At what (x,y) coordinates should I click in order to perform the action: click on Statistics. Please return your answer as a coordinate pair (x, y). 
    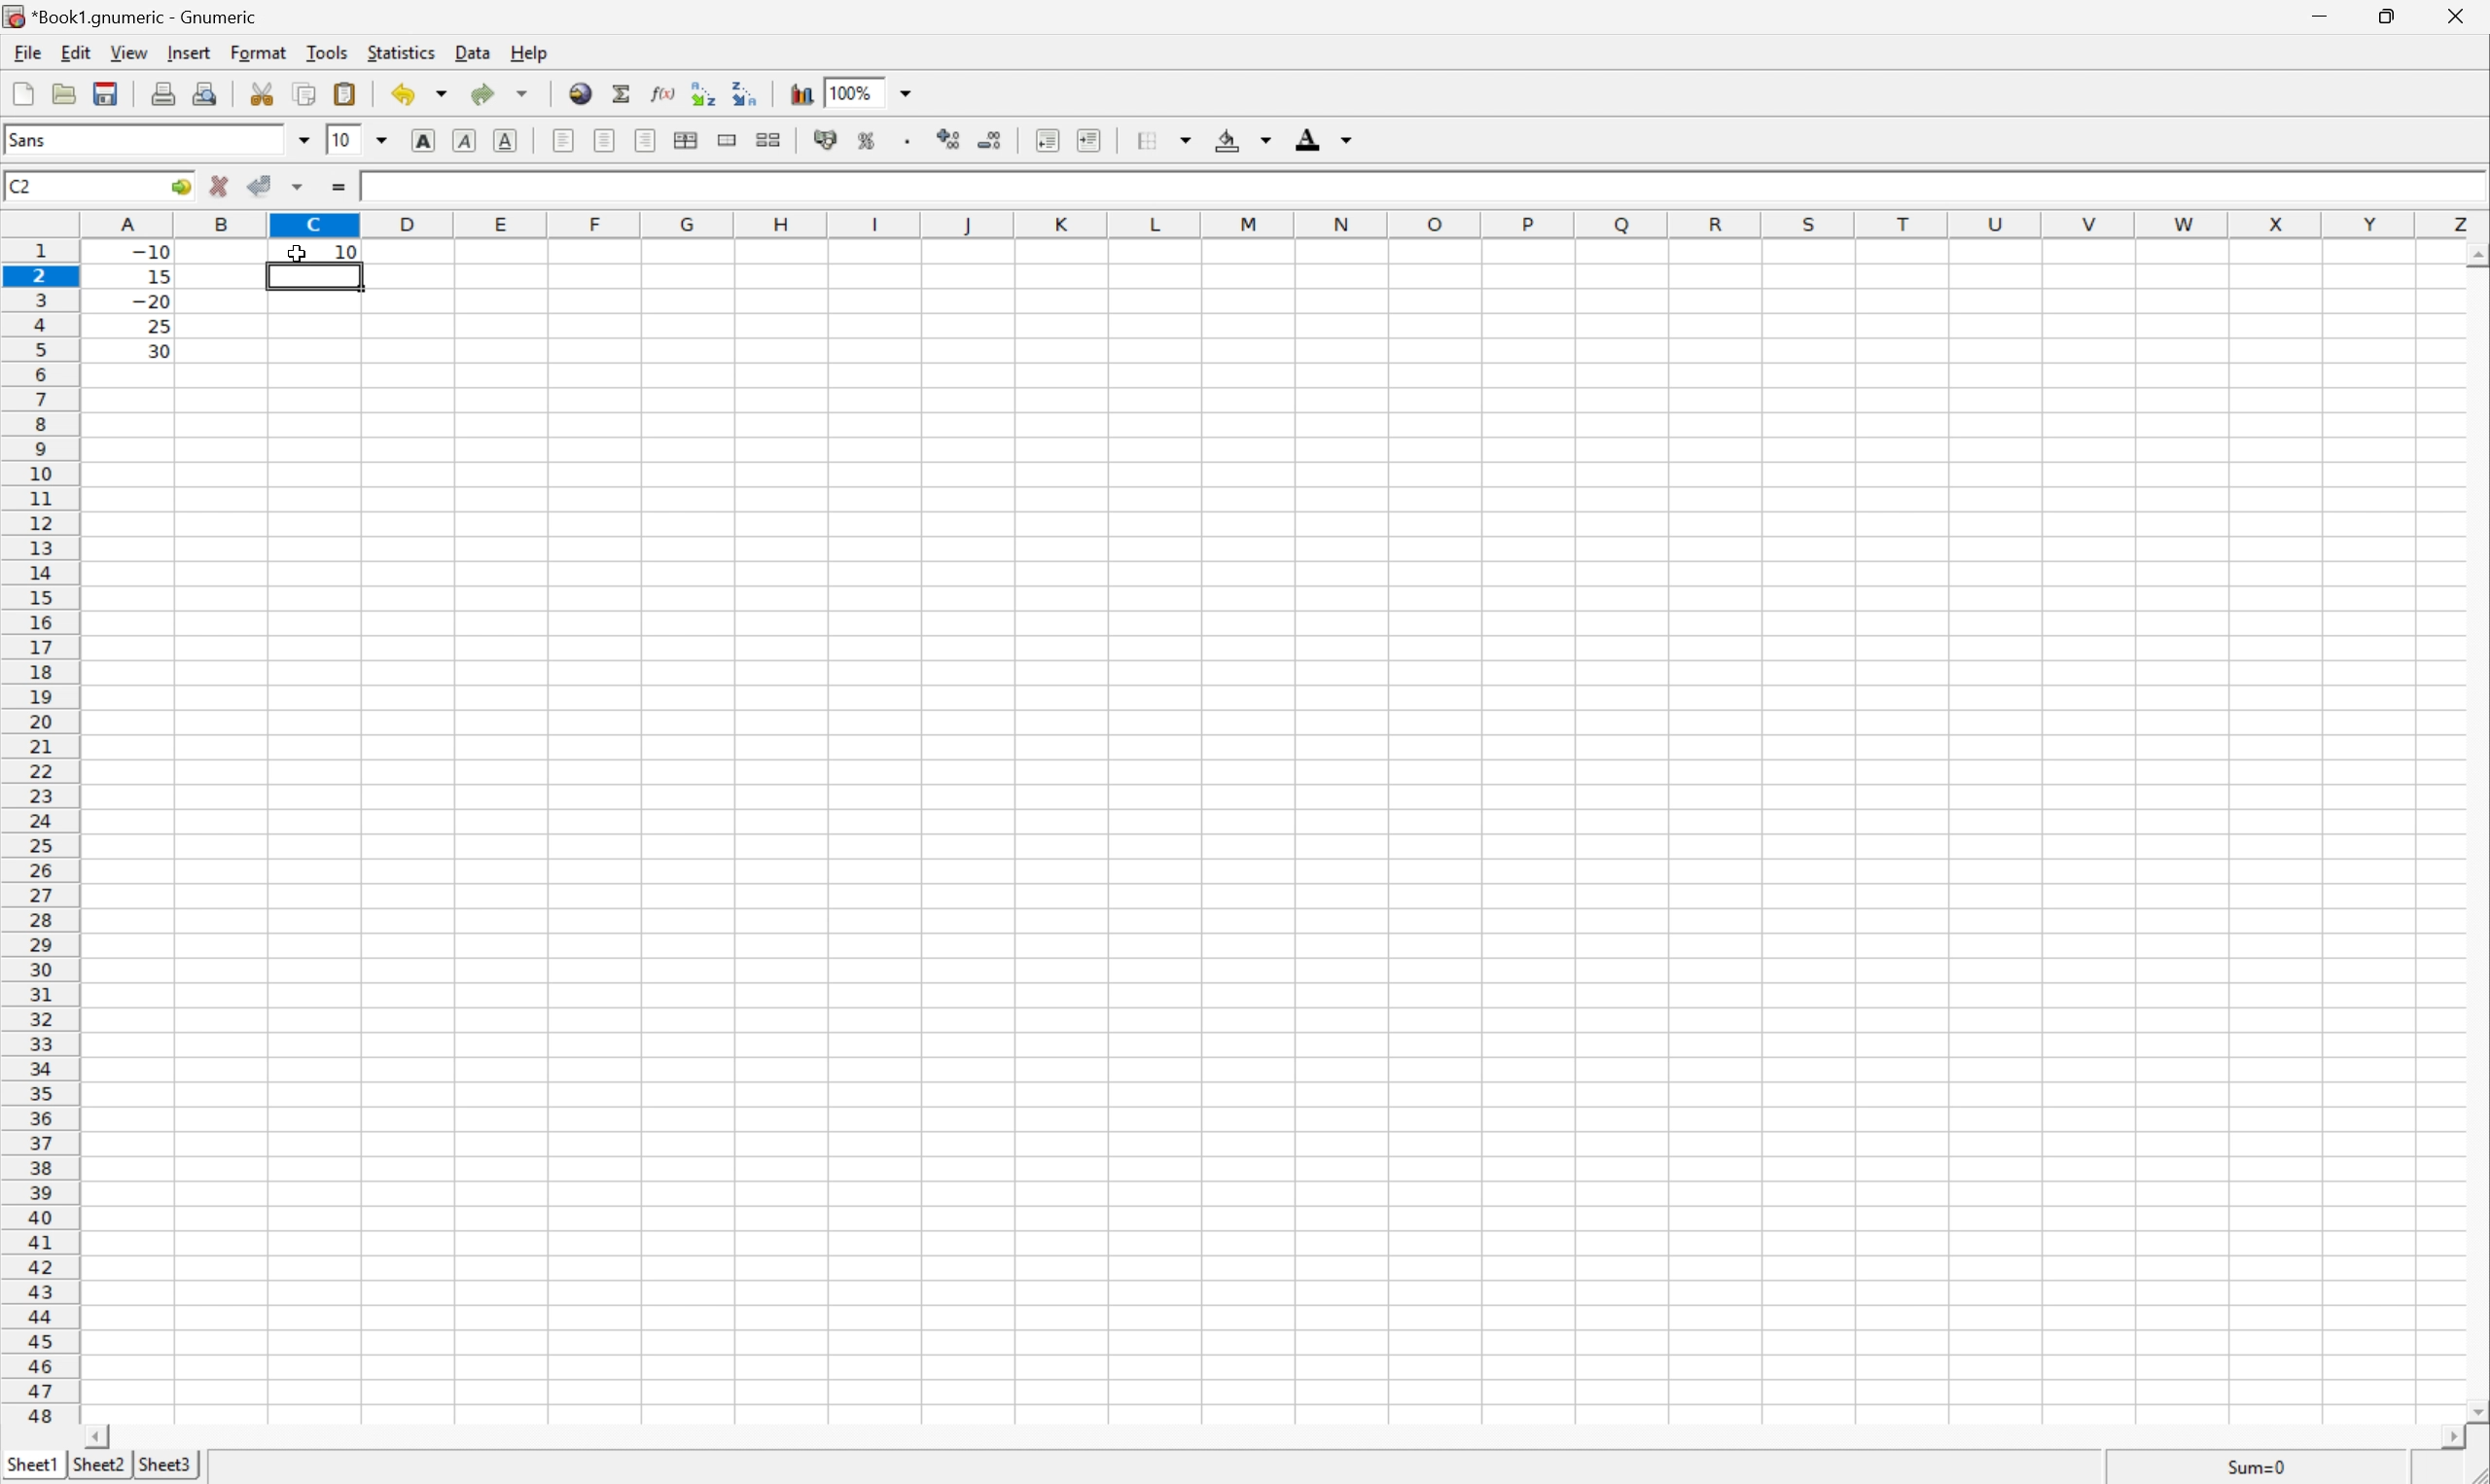
    Looking at the image, I should click on (399, 53).